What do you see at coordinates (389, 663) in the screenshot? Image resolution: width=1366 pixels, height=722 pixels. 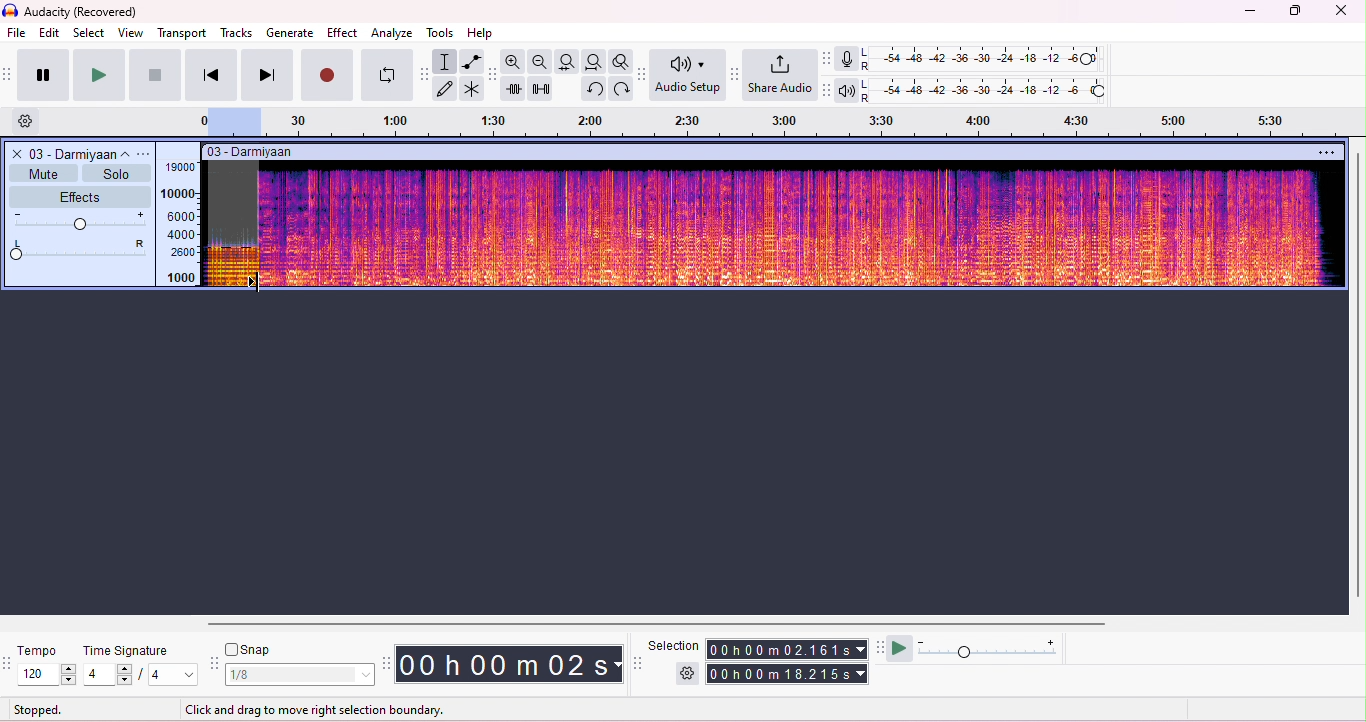 I see `time tool bar` at bounding box center [389, 663].